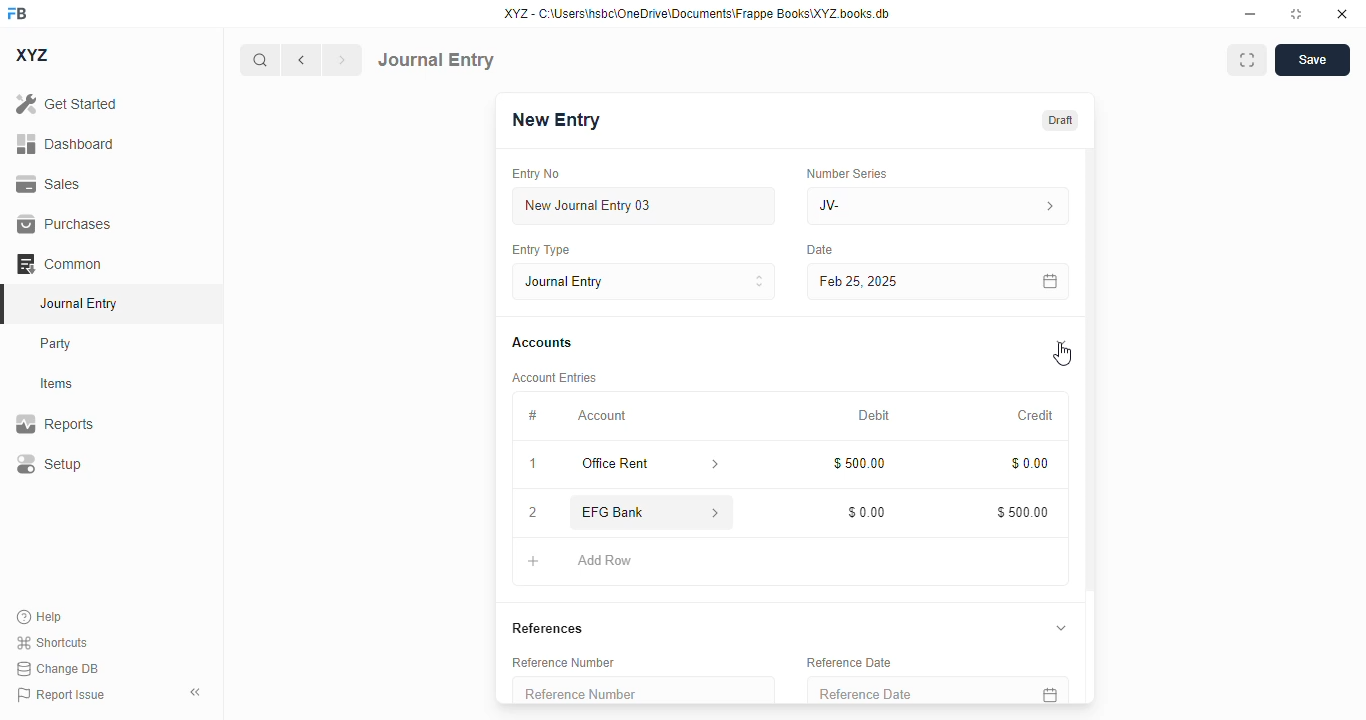 This screenshot has width=1366, height=720. What do you see at coordinates (539, 249) in the screenshot?
I see `entry type` at bounding box center [539, 249].